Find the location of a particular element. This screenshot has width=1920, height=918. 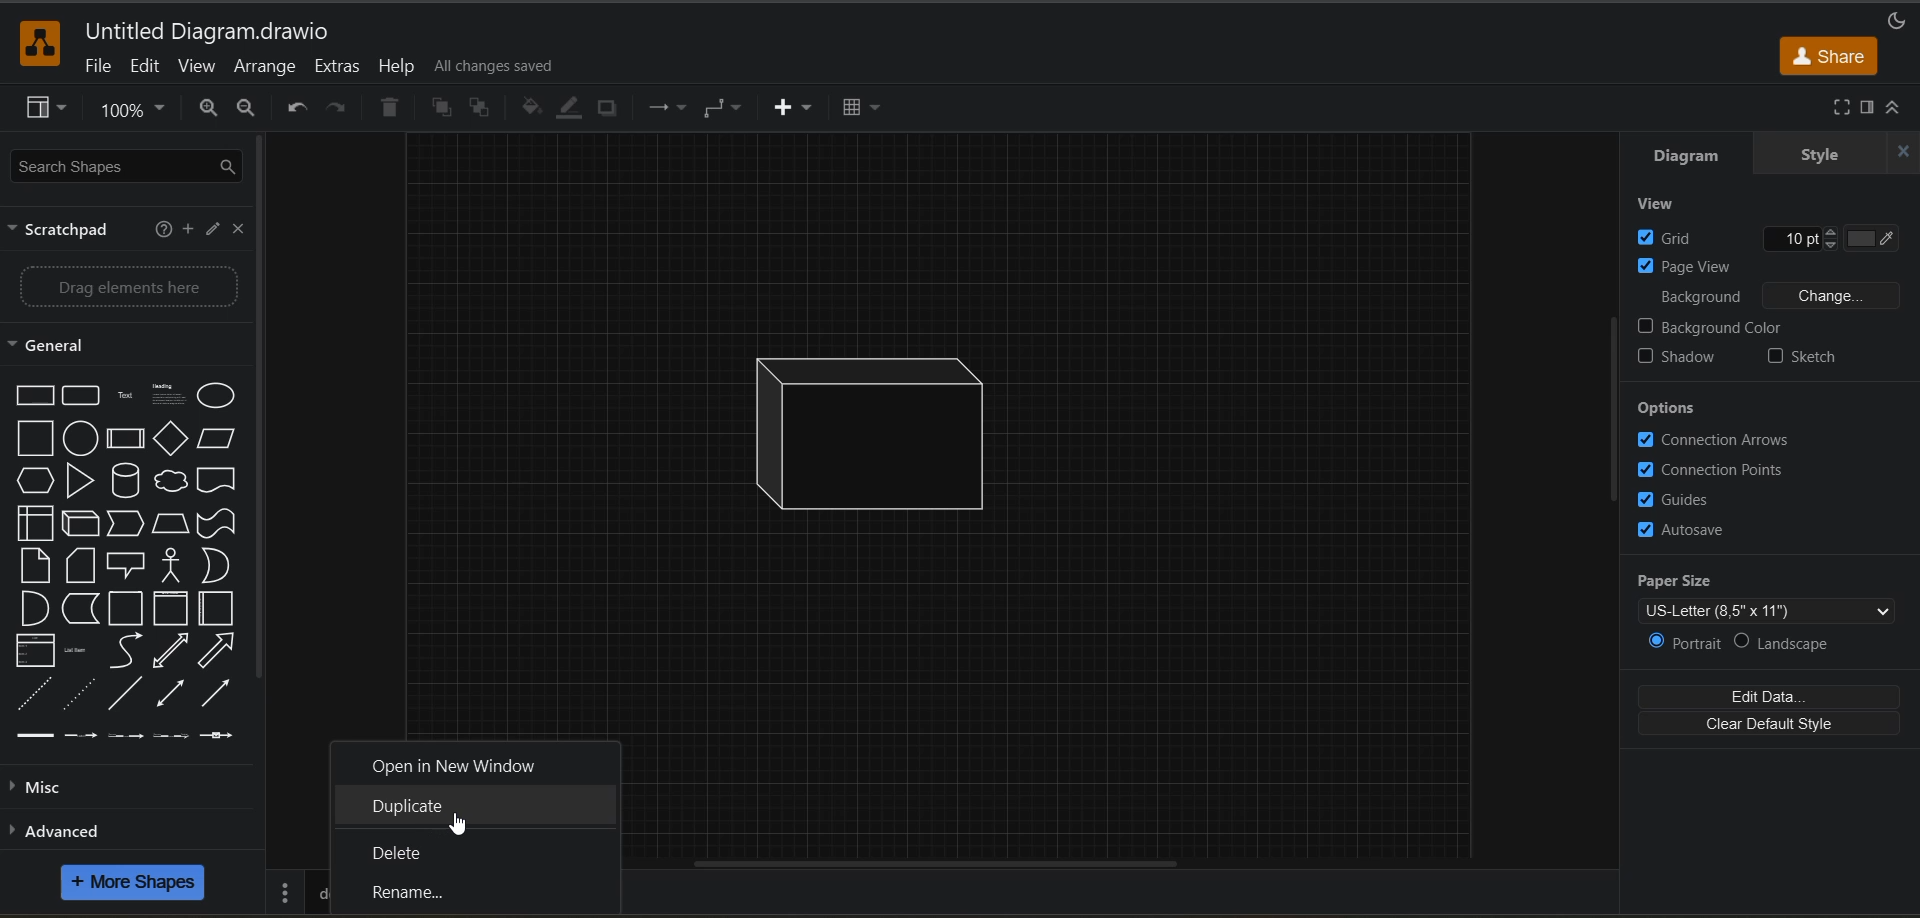

help is located at coordinates (400, 68).